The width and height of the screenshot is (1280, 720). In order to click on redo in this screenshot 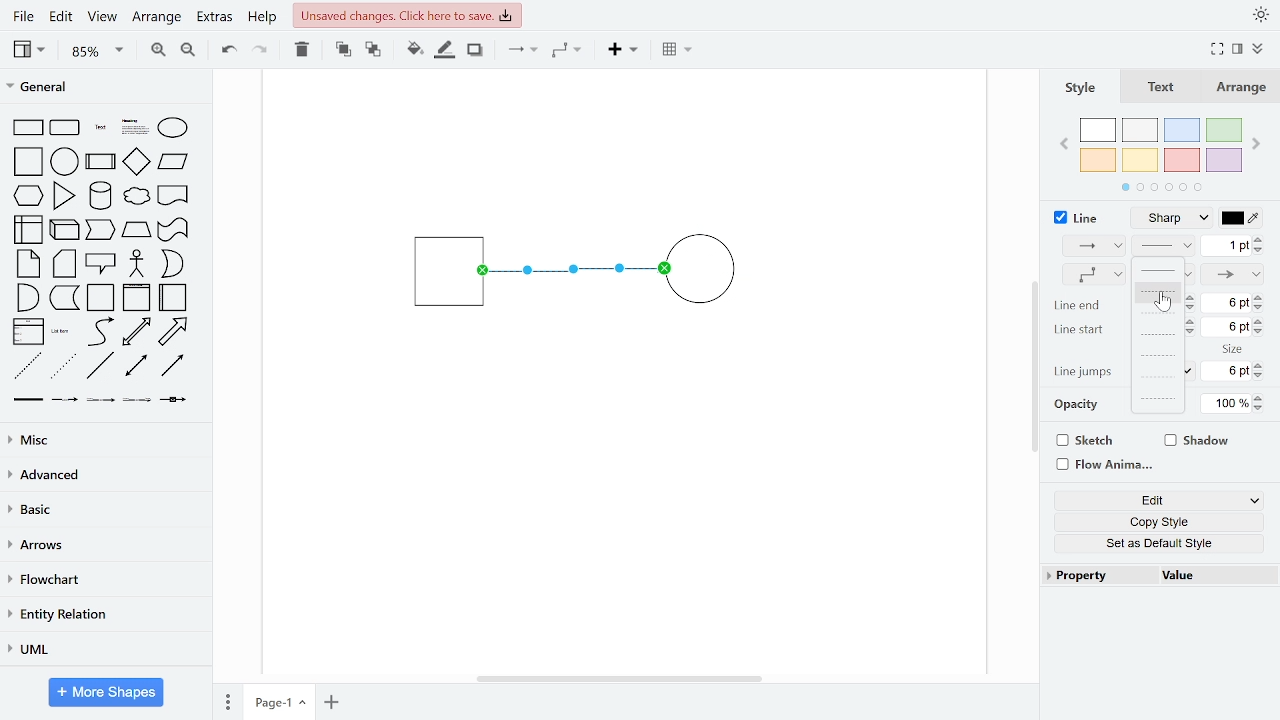, I will do `click(261, 49)`.